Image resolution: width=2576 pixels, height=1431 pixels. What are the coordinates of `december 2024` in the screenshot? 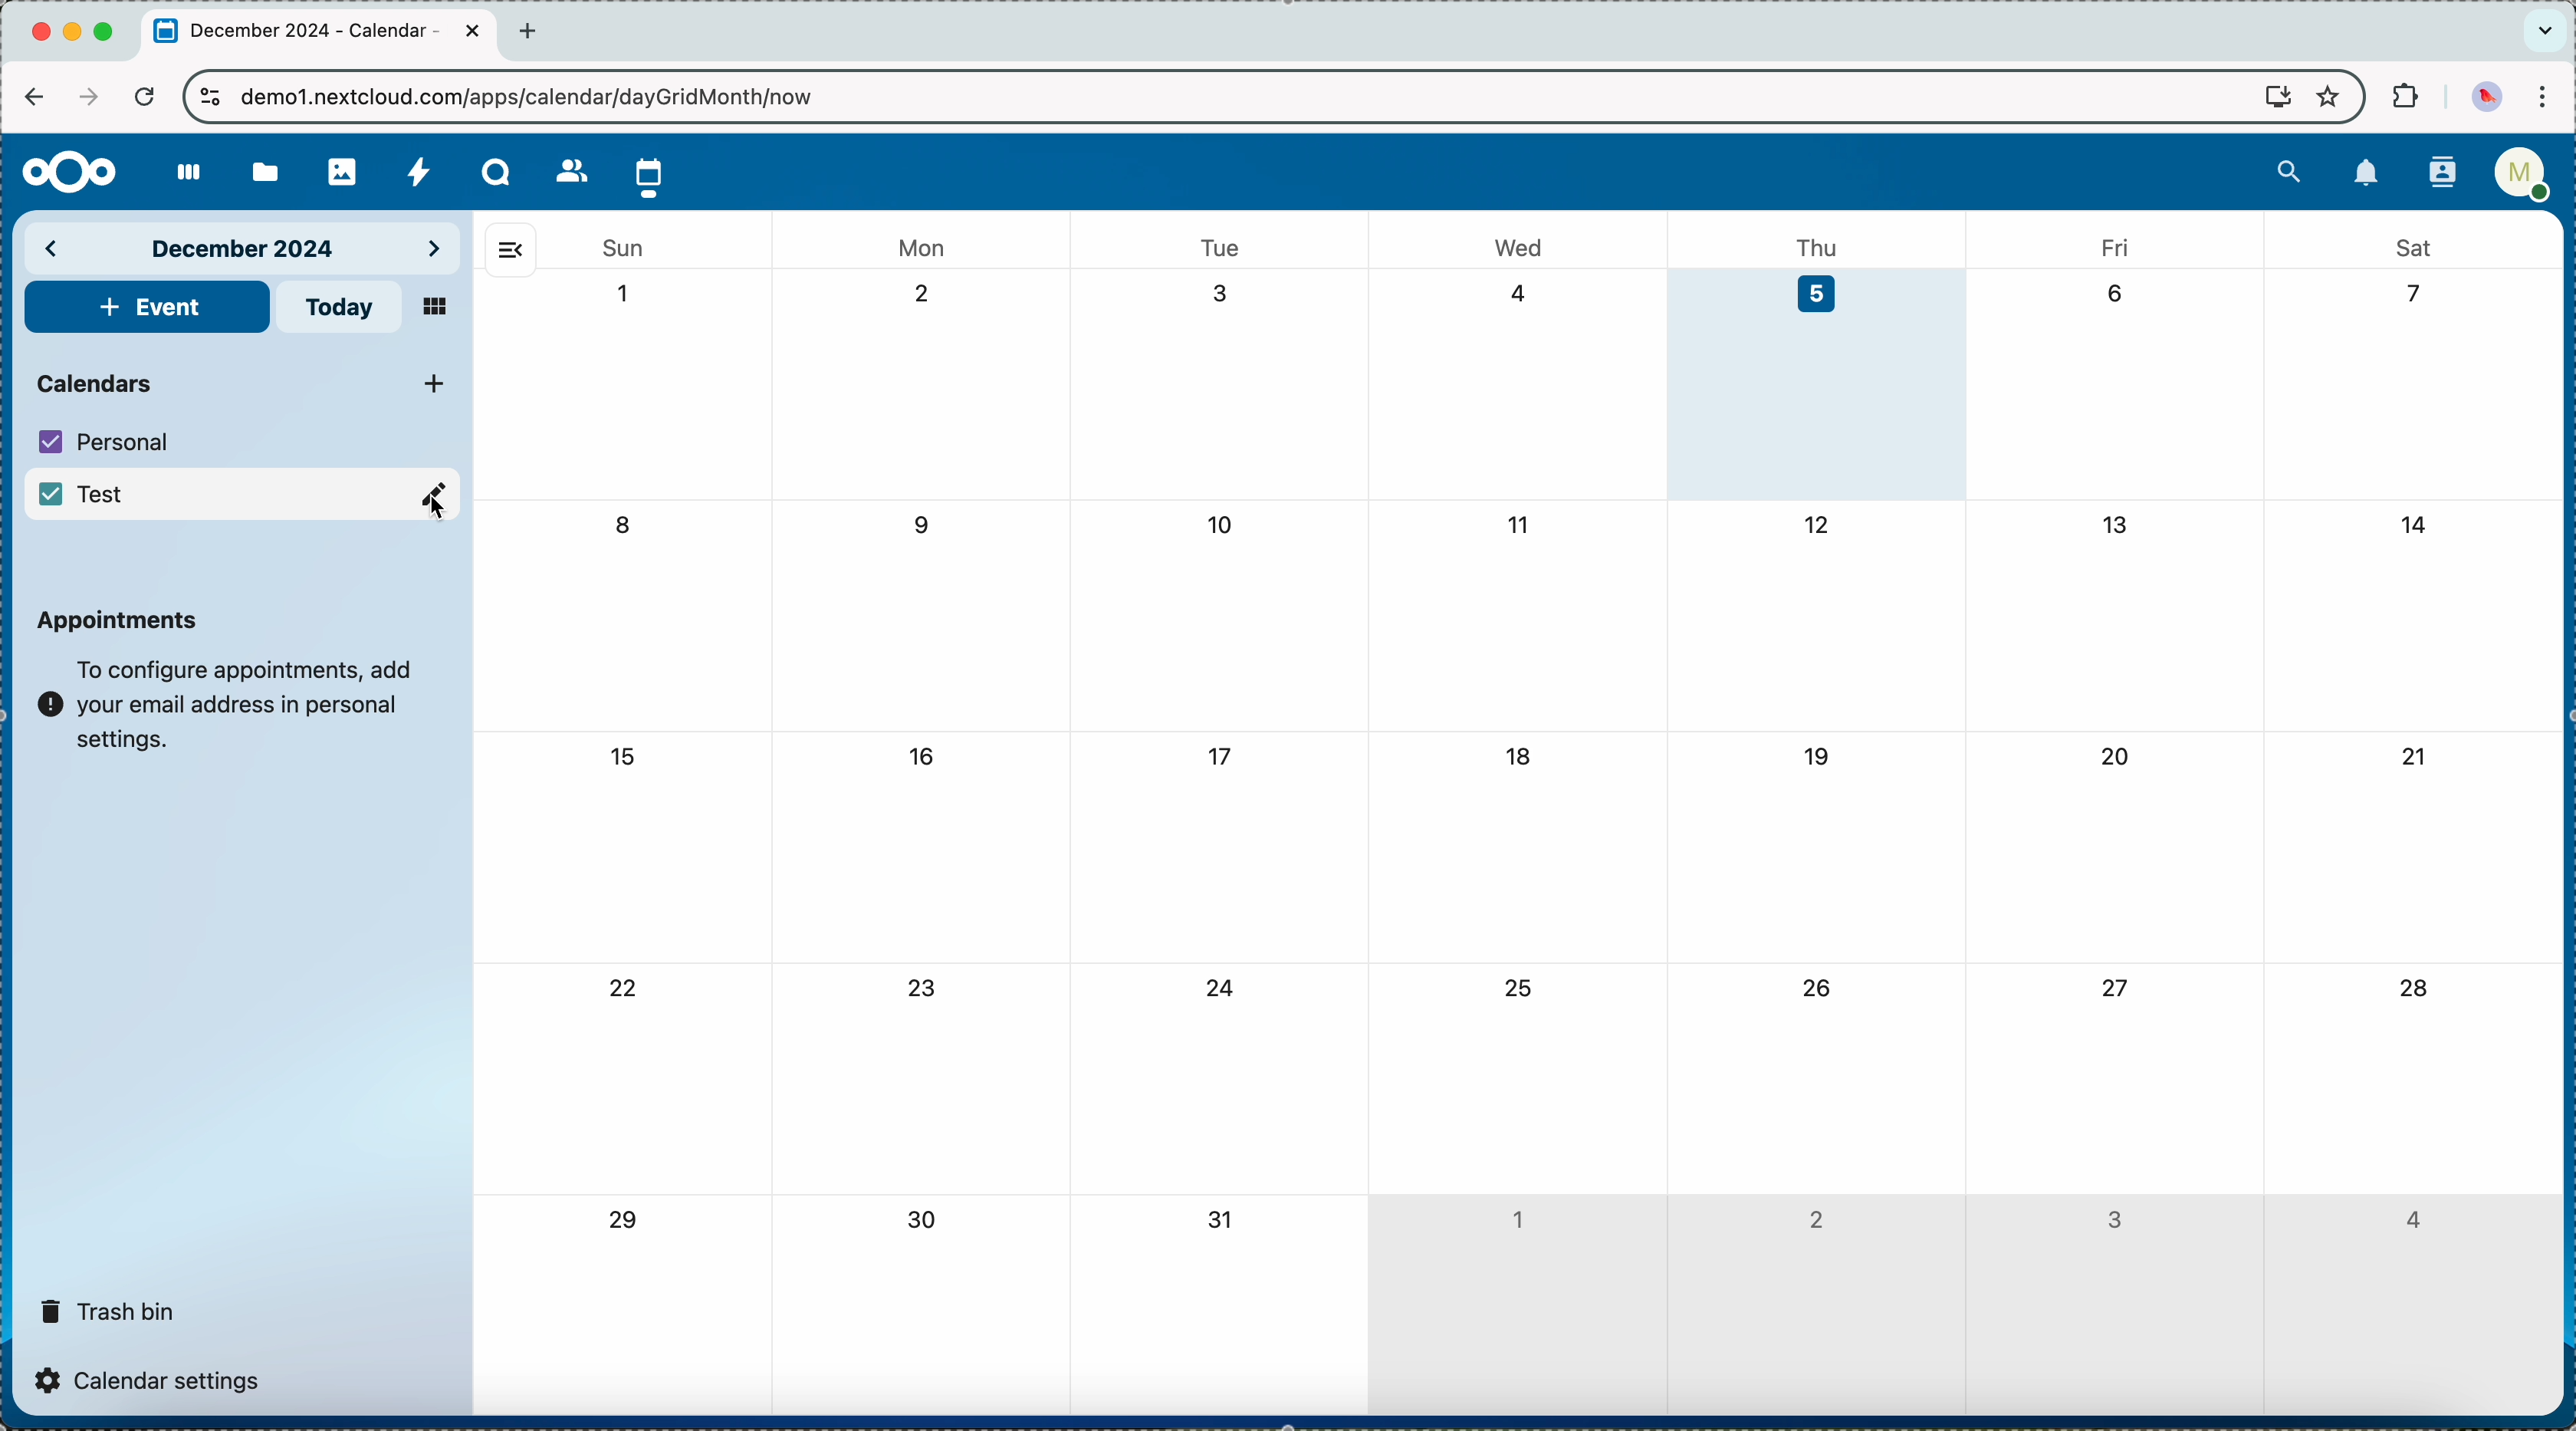 It's located at (246, 246).